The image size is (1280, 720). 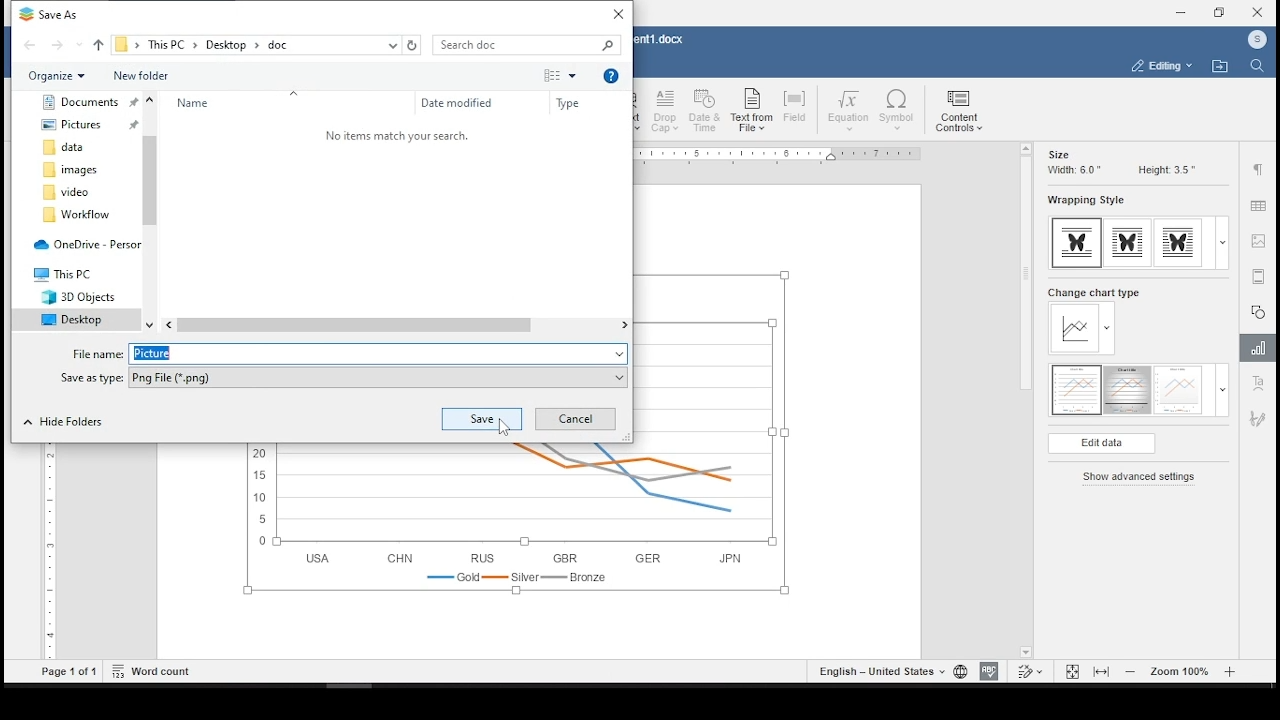 What do you see at coordinates (515, 522) in the screenshot?
I see `chart` at bounding box center [515, 522].